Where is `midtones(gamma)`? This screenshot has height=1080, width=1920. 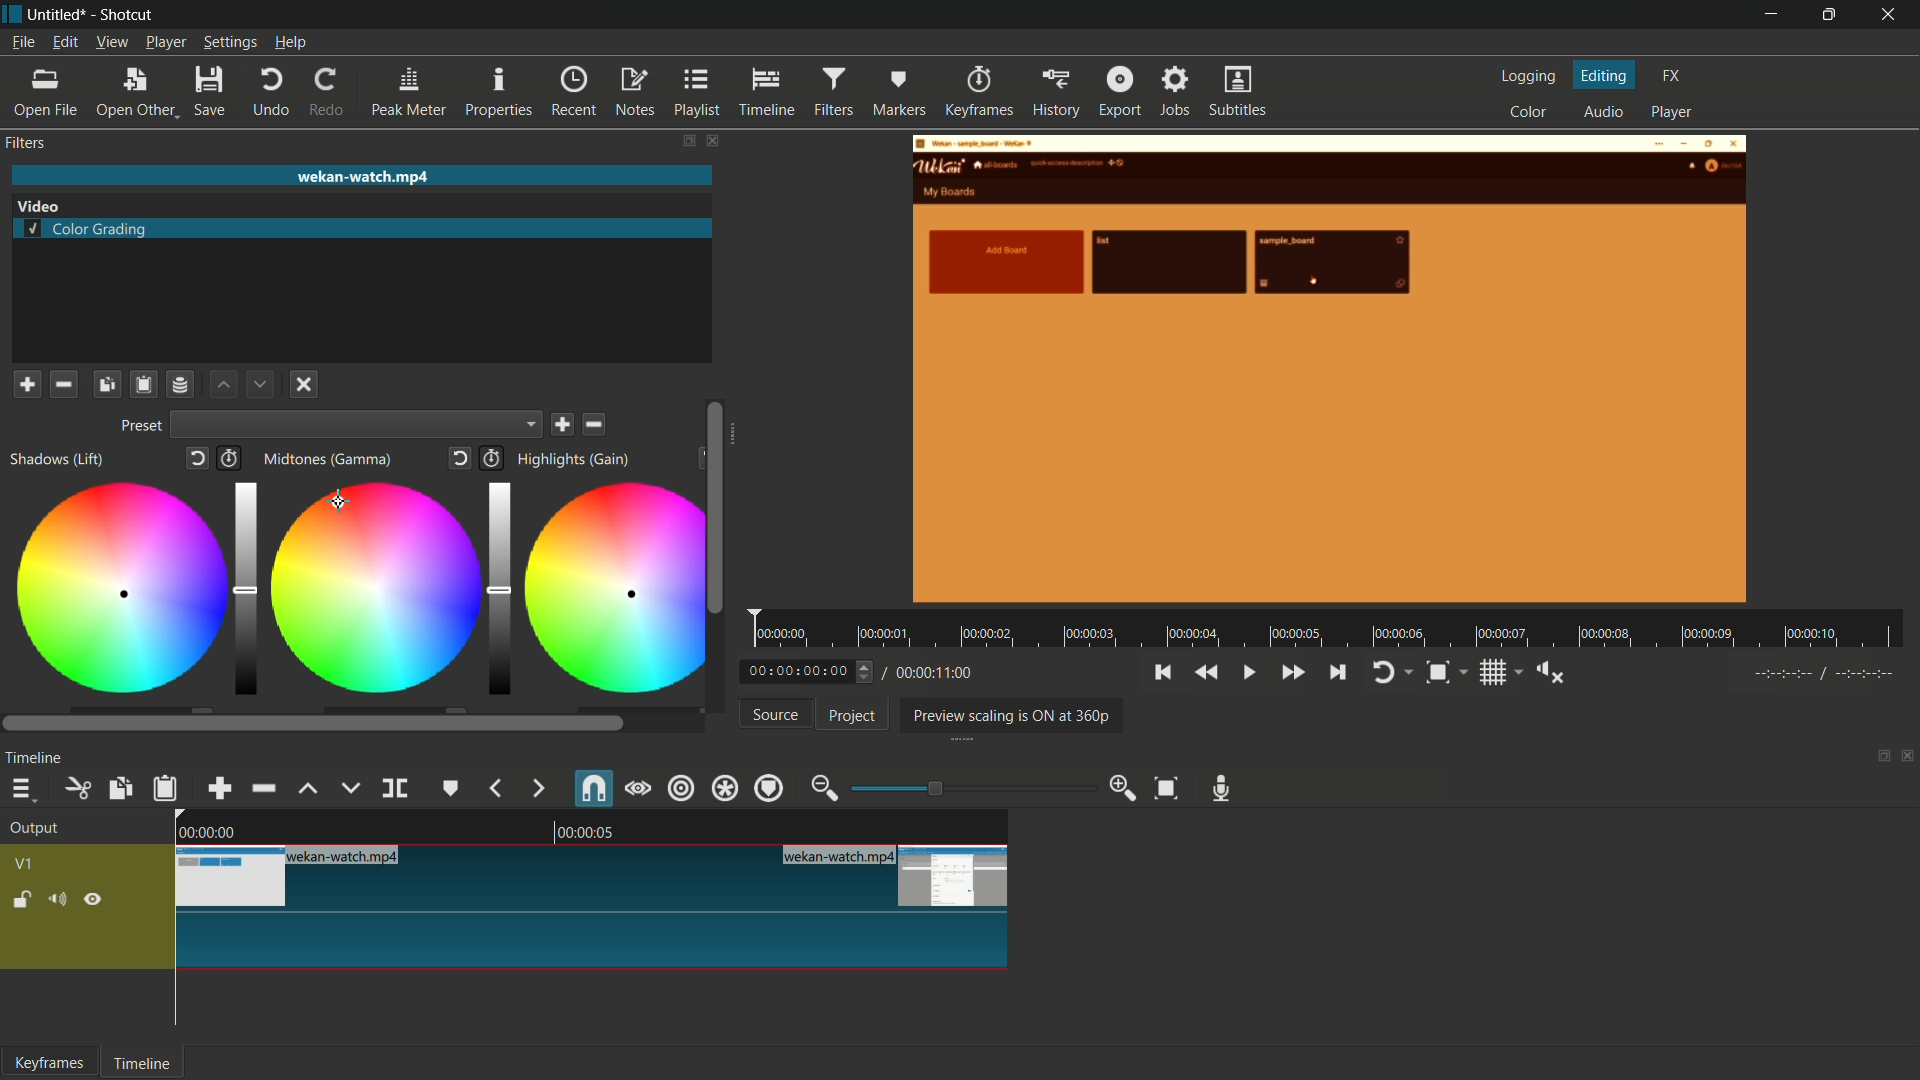
midtones(gamma) is located at coordinates (327, 459).